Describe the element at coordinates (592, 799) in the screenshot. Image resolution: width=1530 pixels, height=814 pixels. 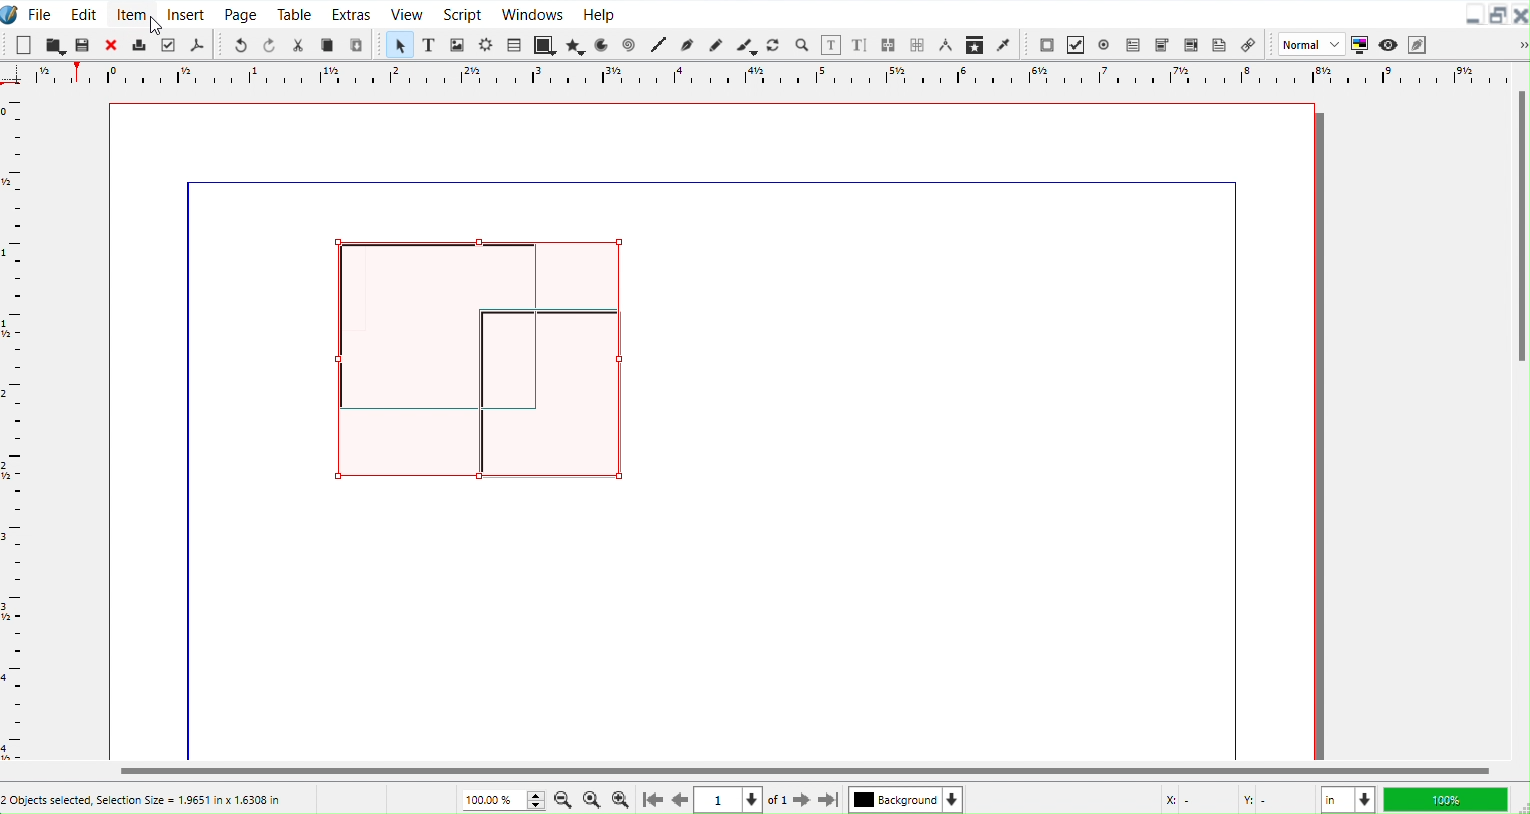
I see `Zoom to 100%` at that location.